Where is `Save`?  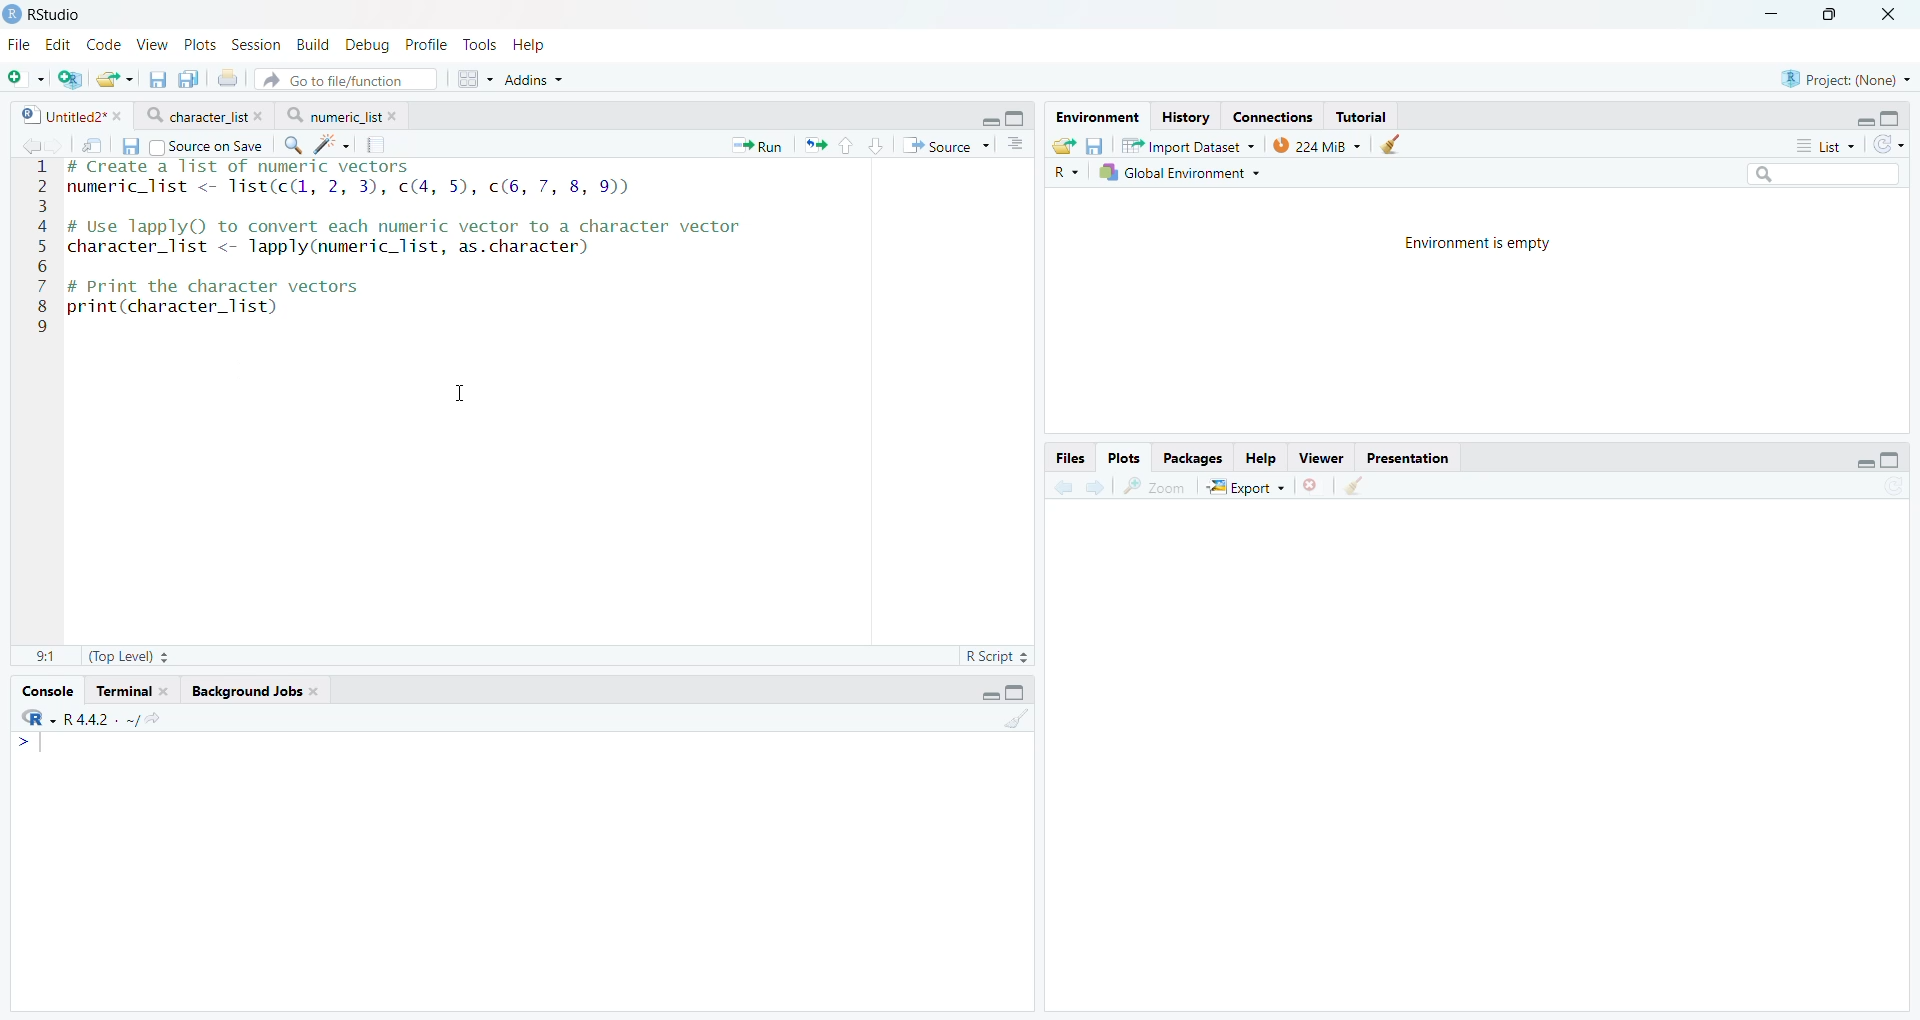
Save is located at coordinates (129, 146).